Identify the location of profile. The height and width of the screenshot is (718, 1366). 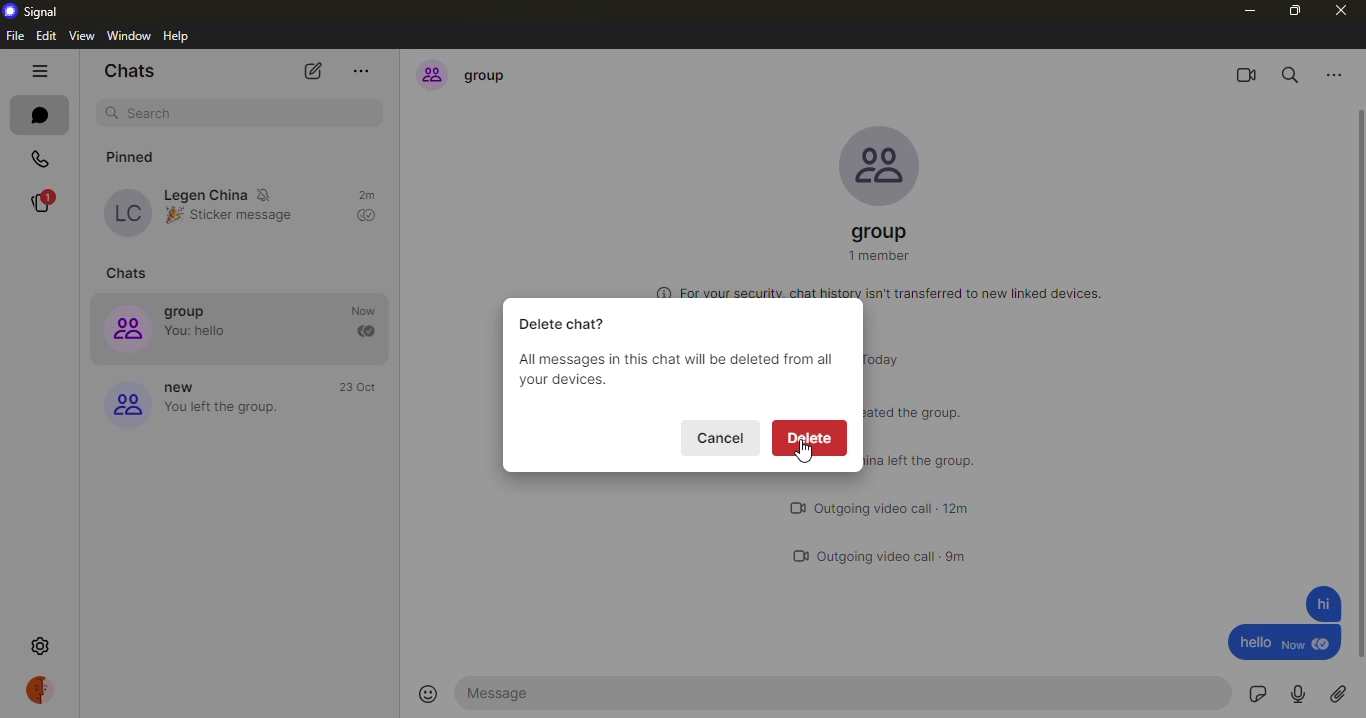
(37, 689).